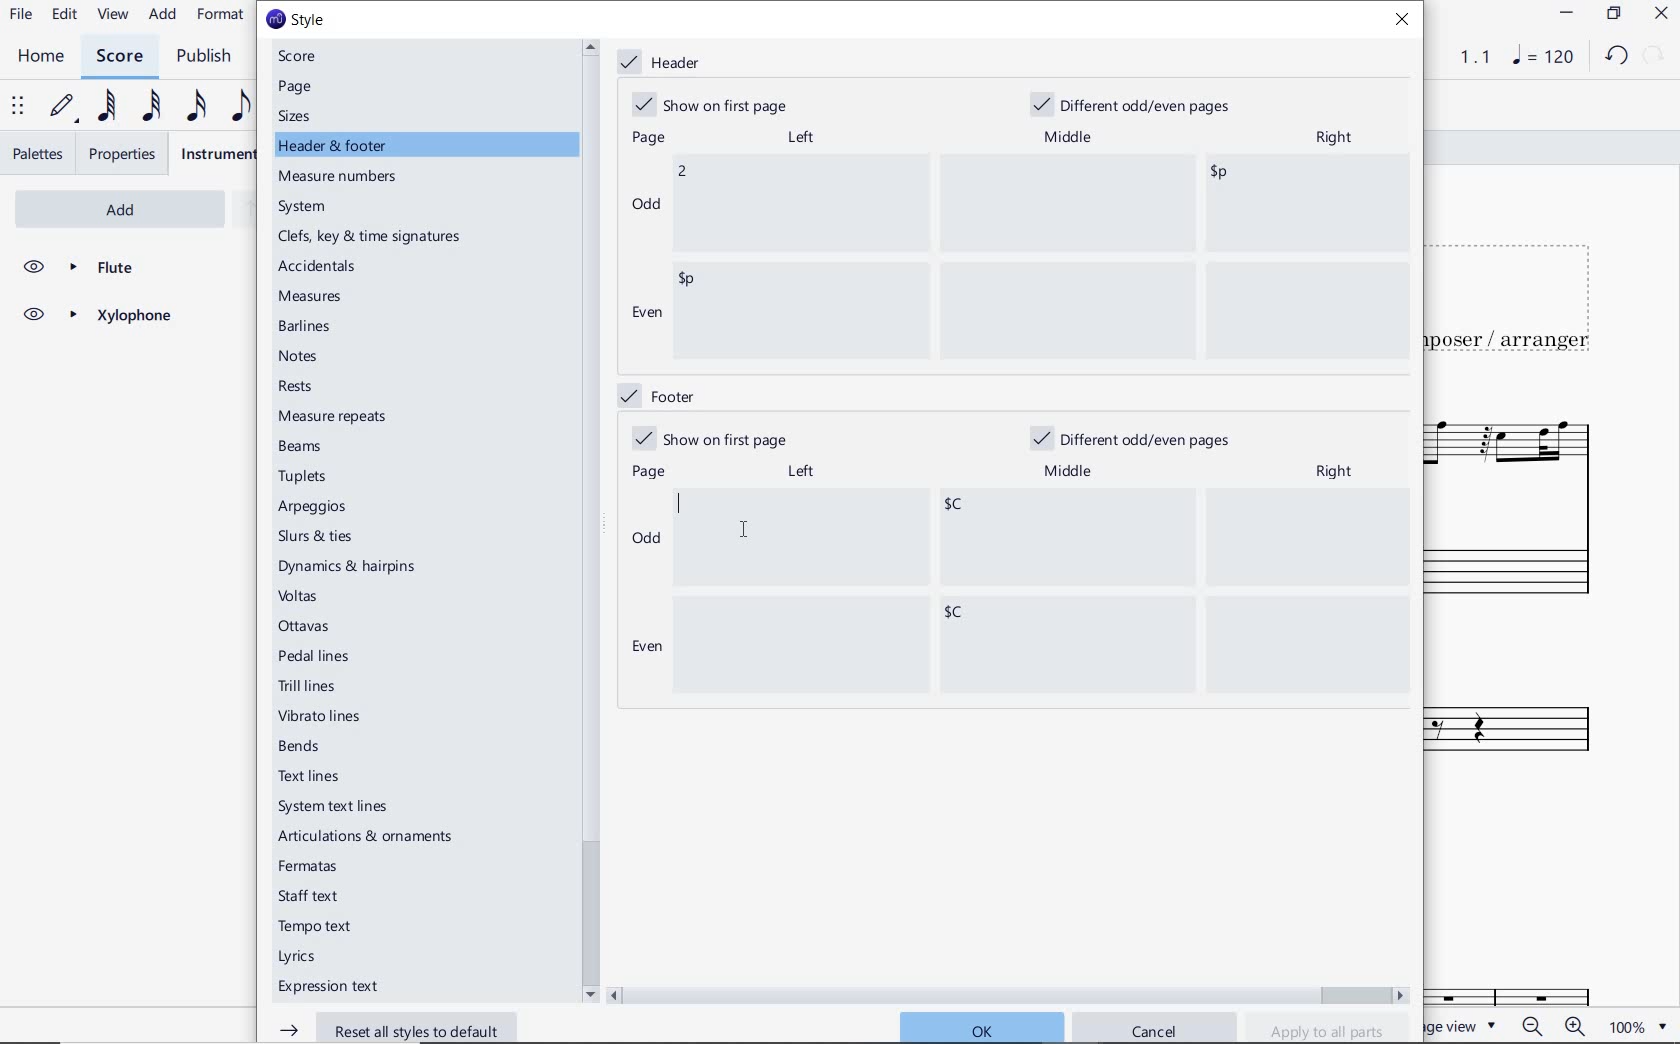 The height and width of the screenshot is (1044, 1680). Describe the element at coordinates (316, 538) in the screenshot. I see `slurs & ties` at that location.